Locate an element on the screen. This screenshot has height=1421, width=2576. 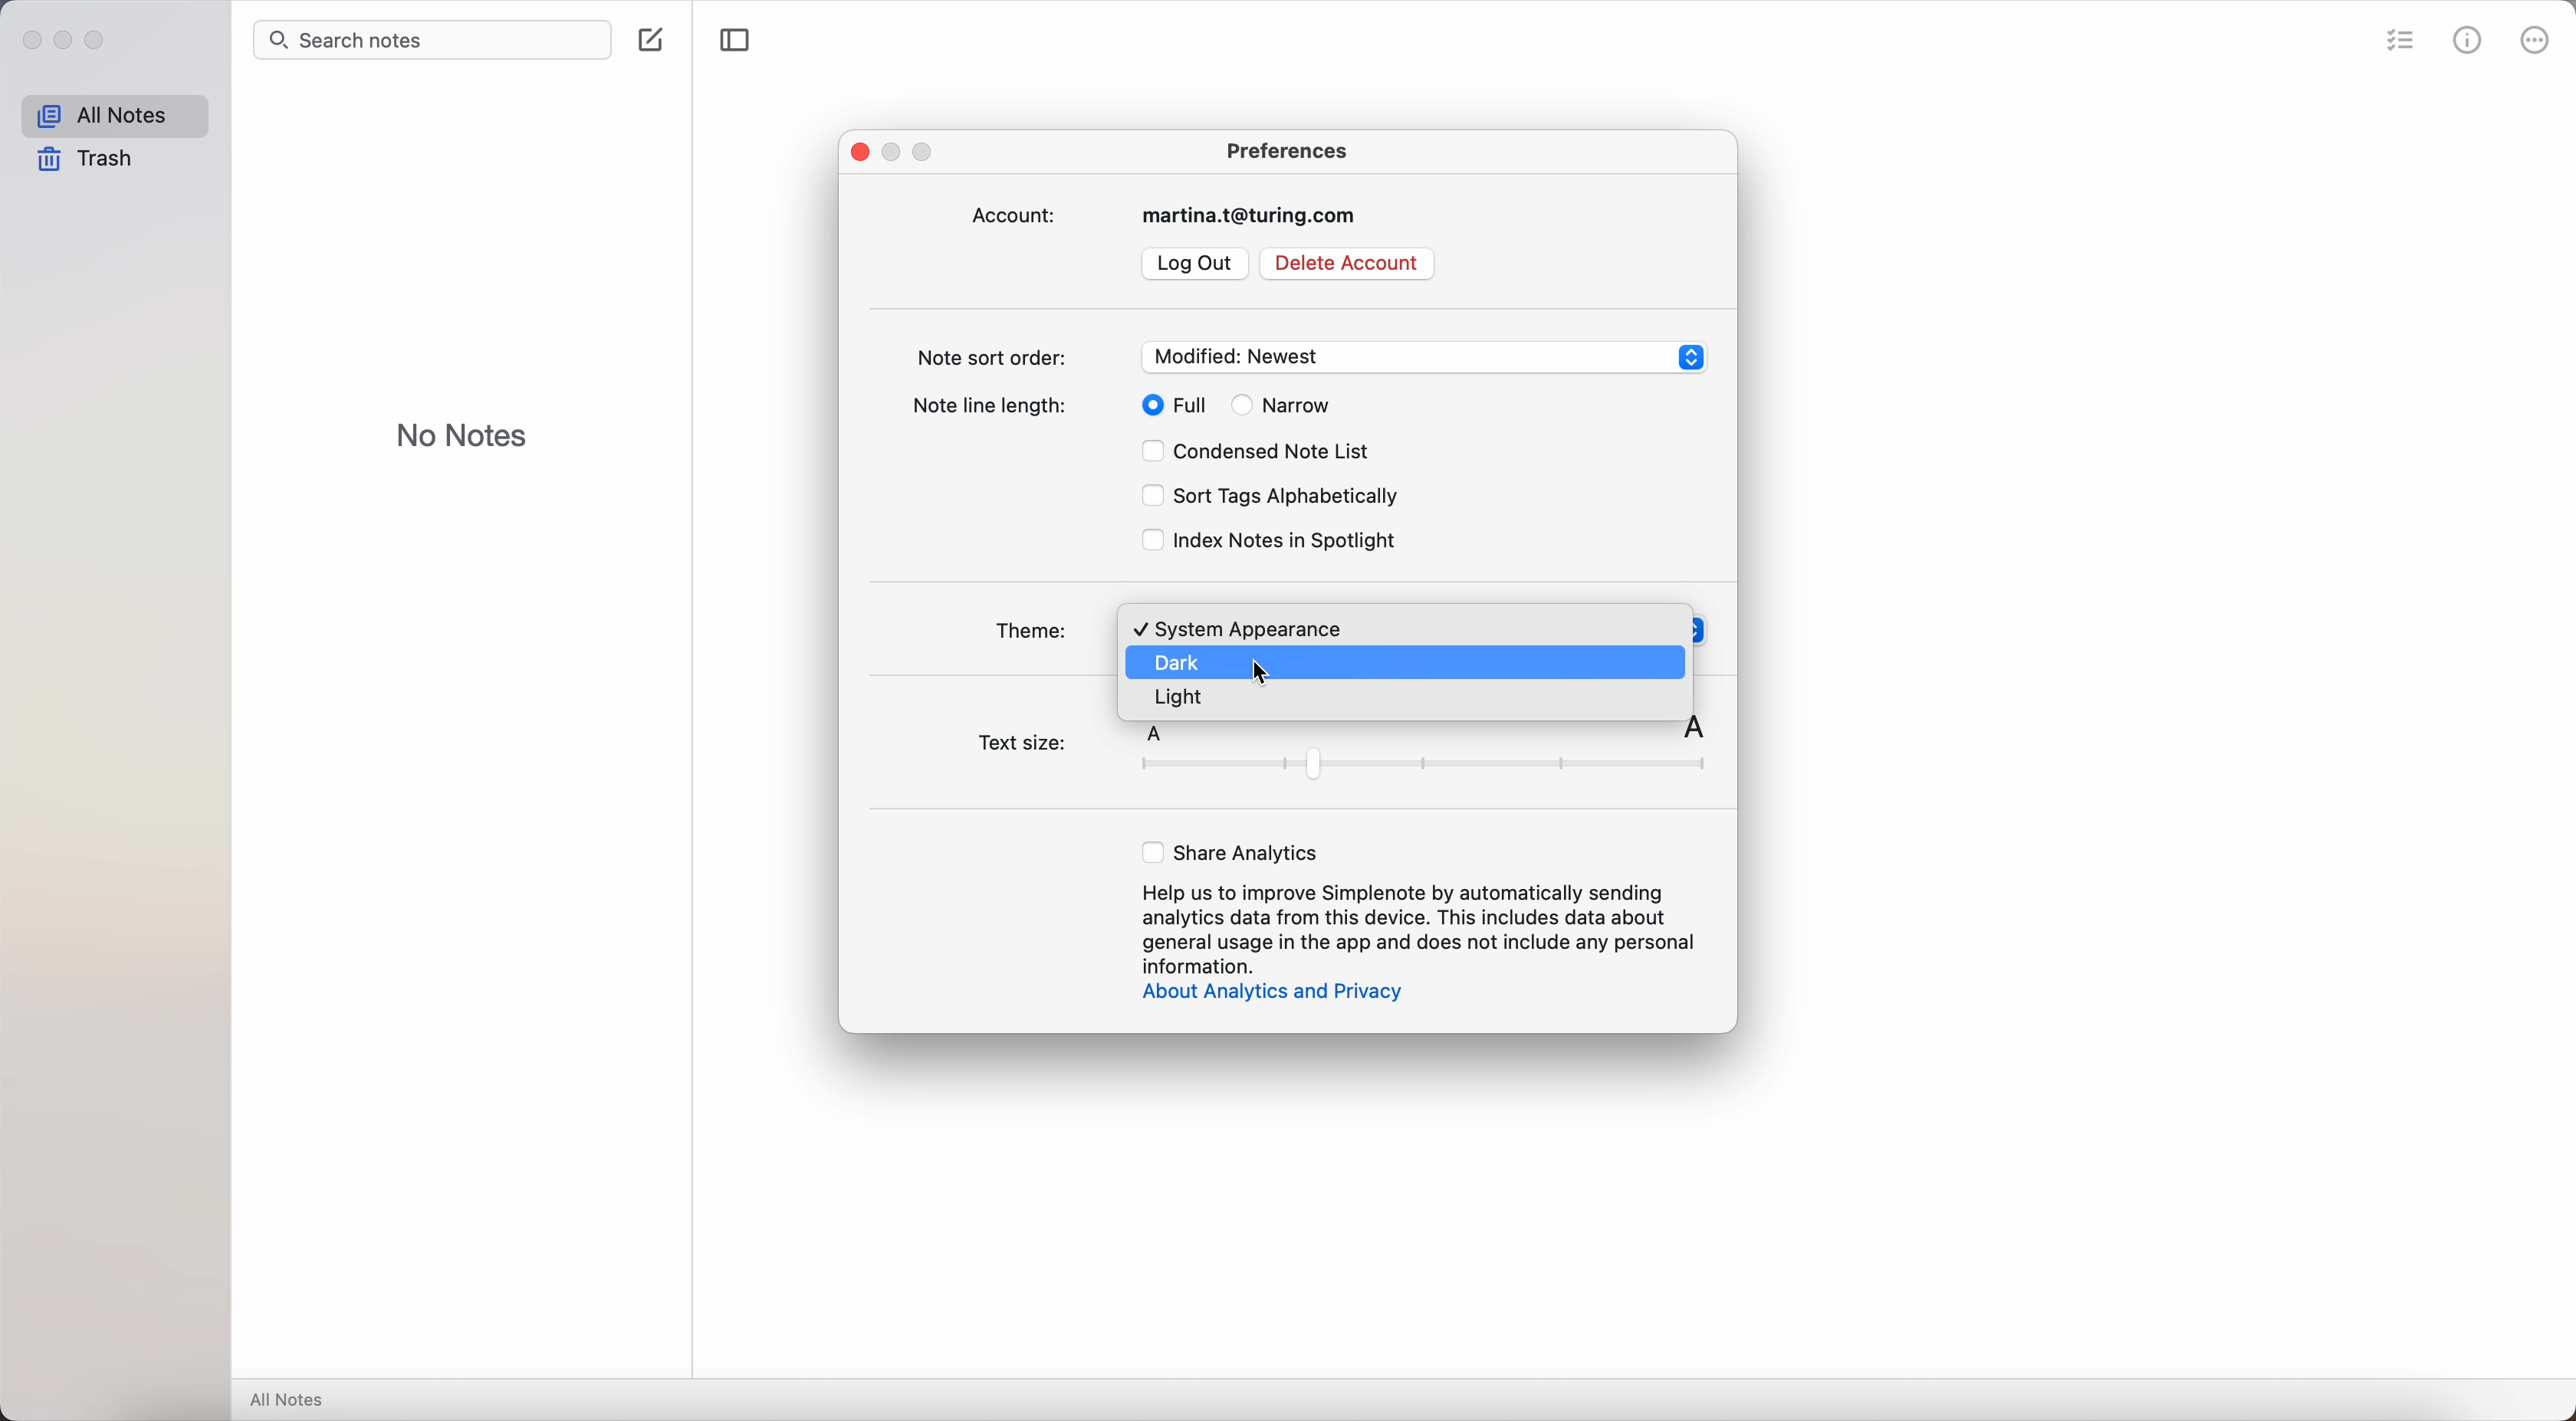
more options is located at coordinates (2538, 38).